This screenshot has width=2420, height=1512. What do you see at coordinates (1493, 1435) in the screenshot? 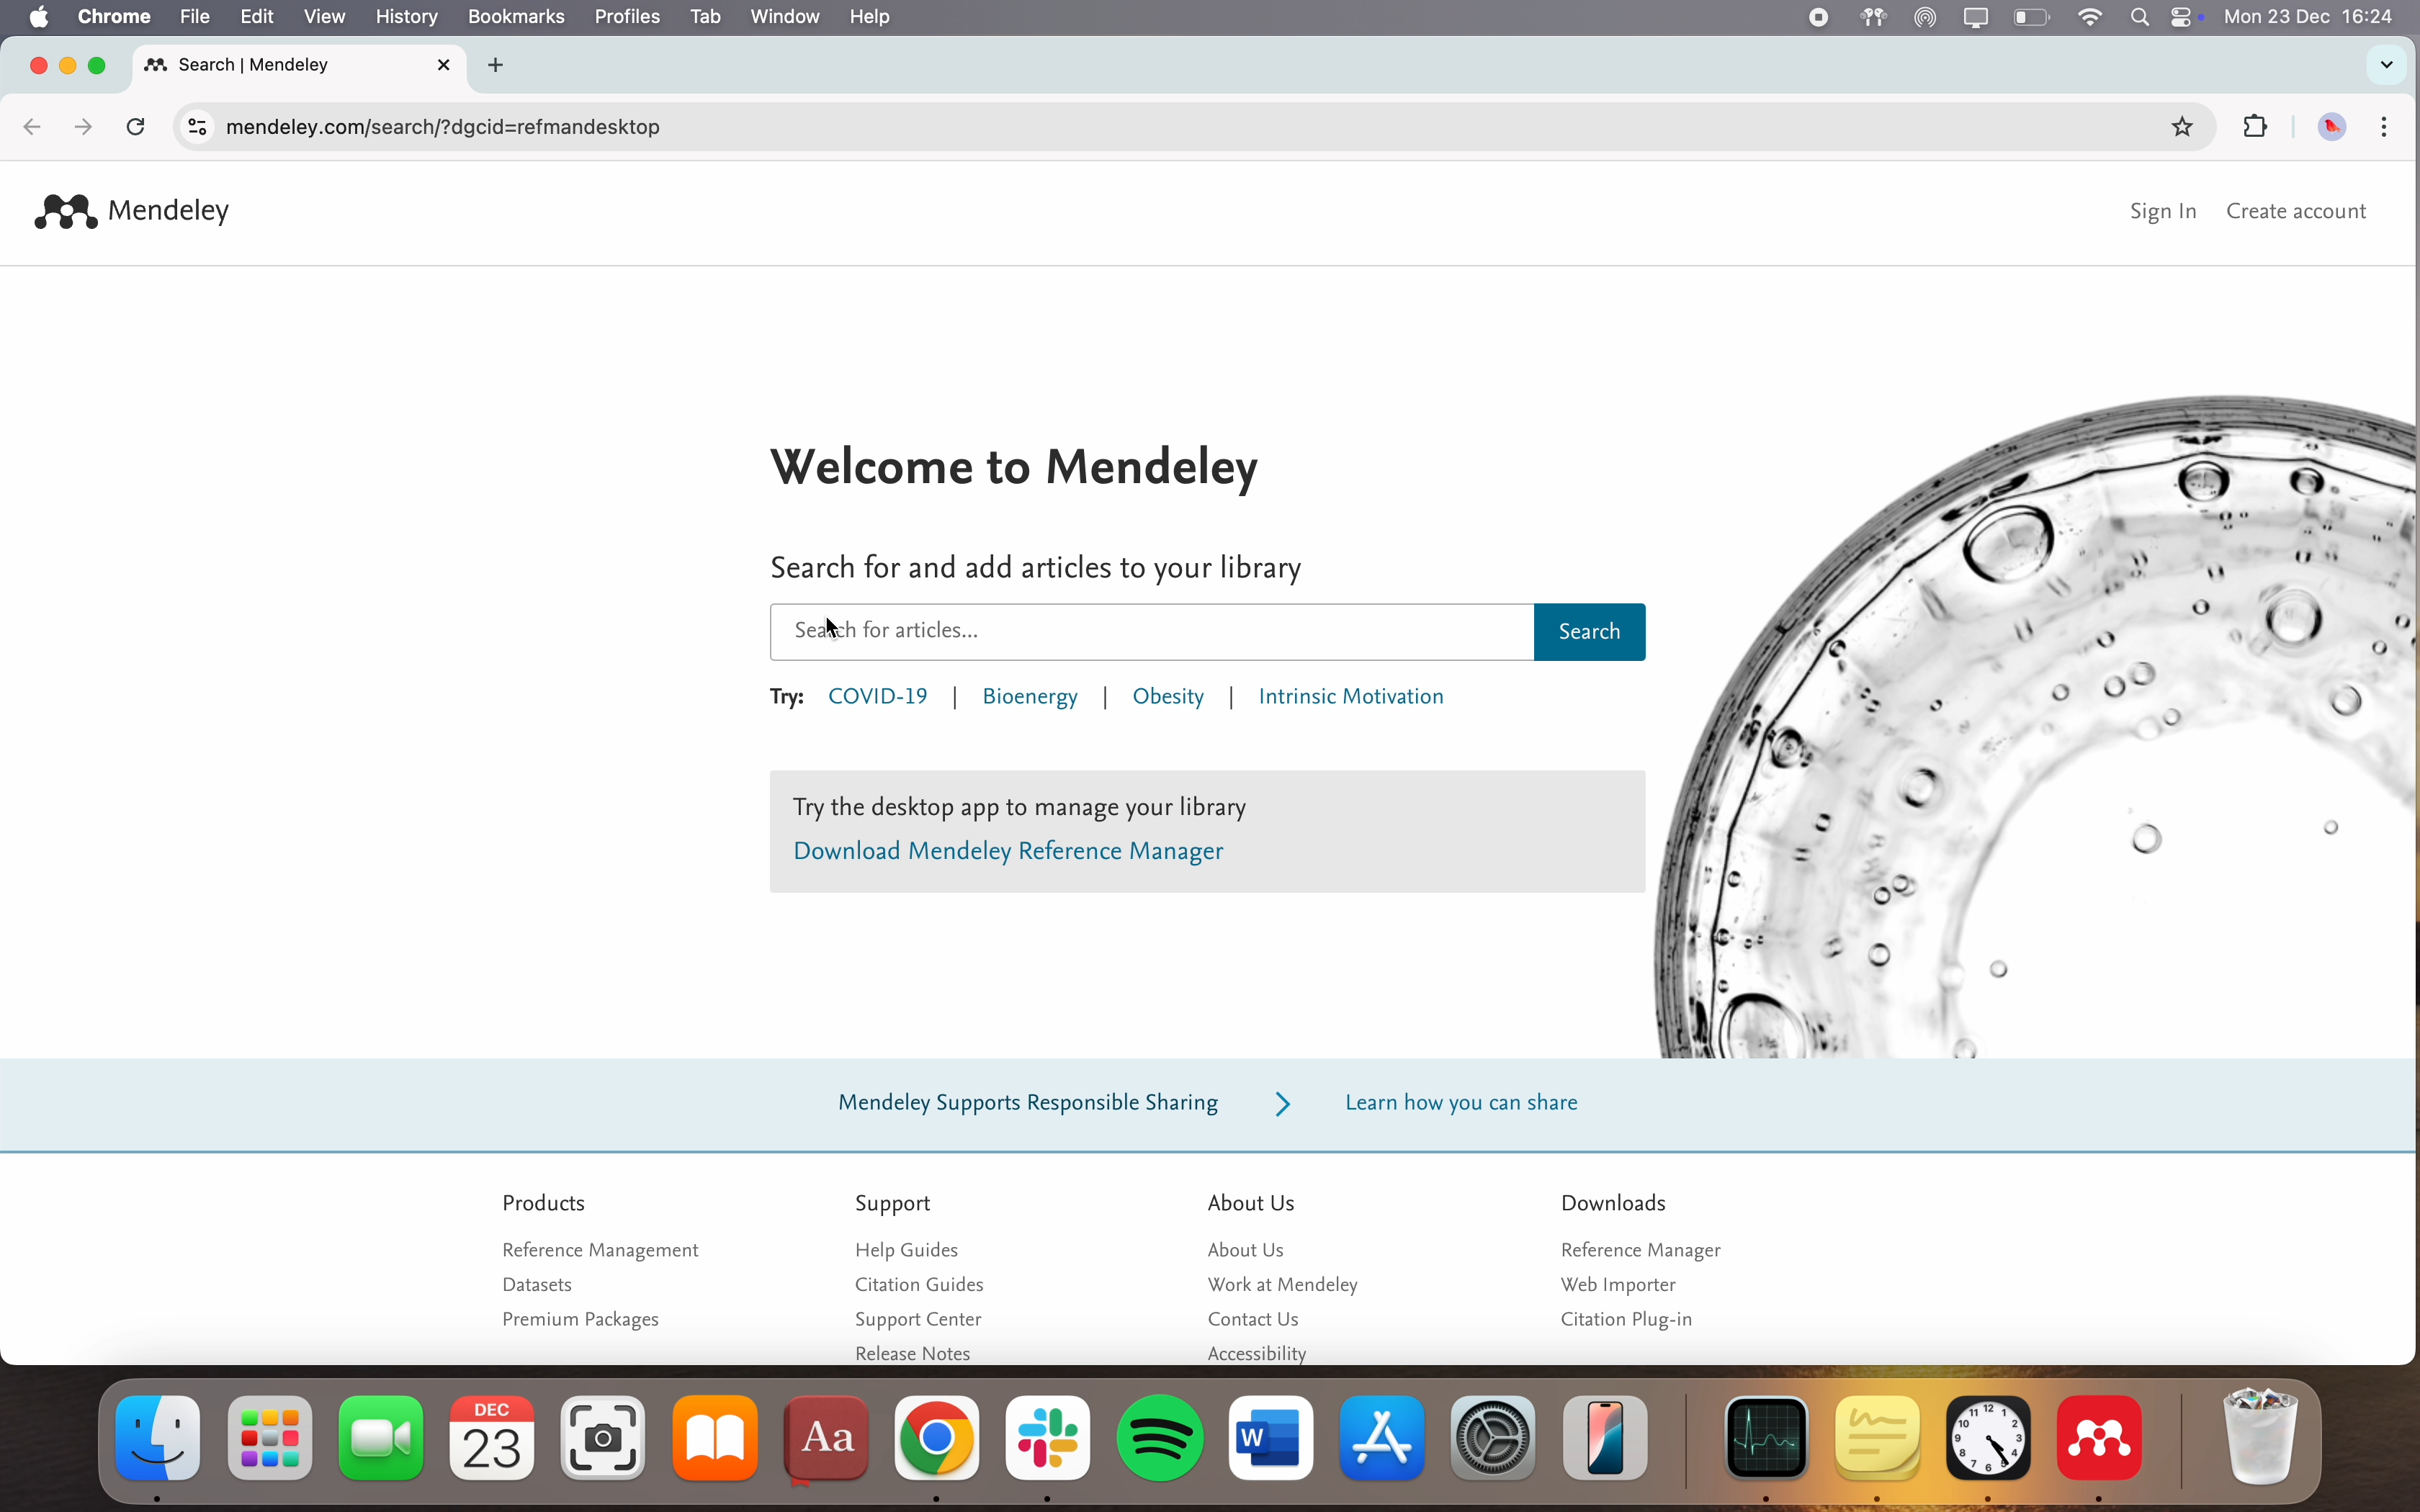
I see `settings` at bounding box center [1493, 1435].